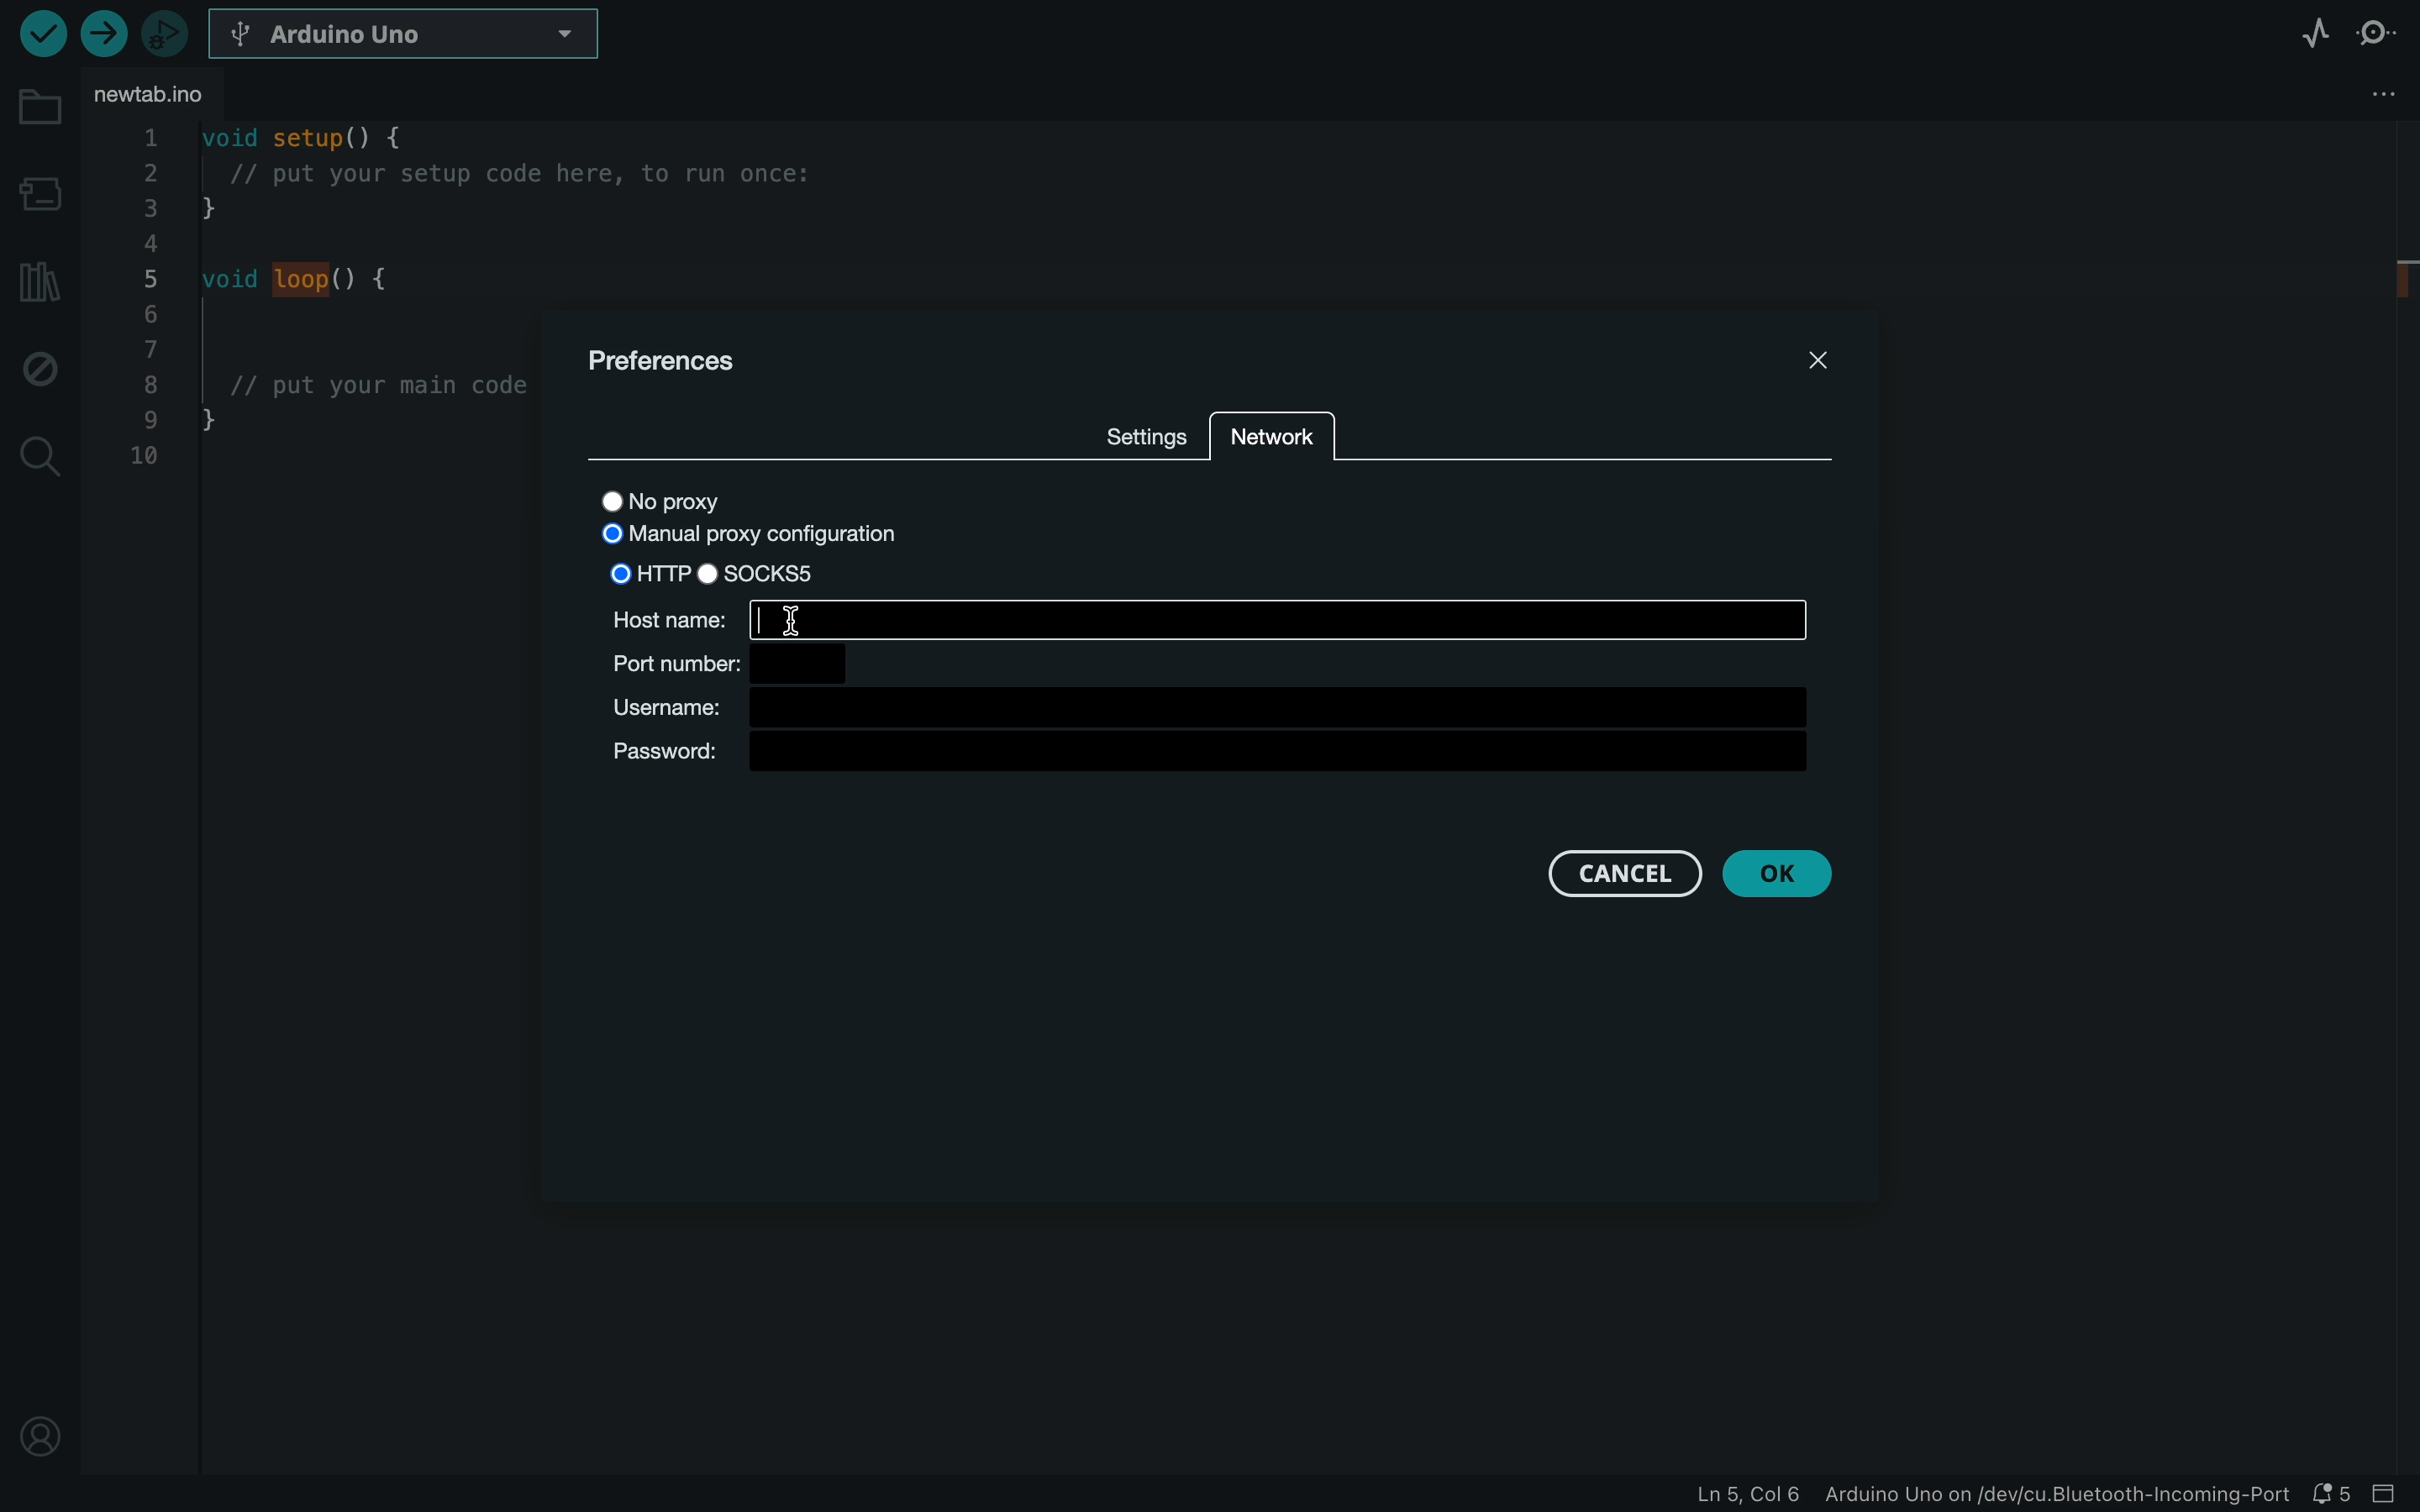 The height and width of the screenshot is (1512, 2420). I want to click on cancel, so click(1611, 874).